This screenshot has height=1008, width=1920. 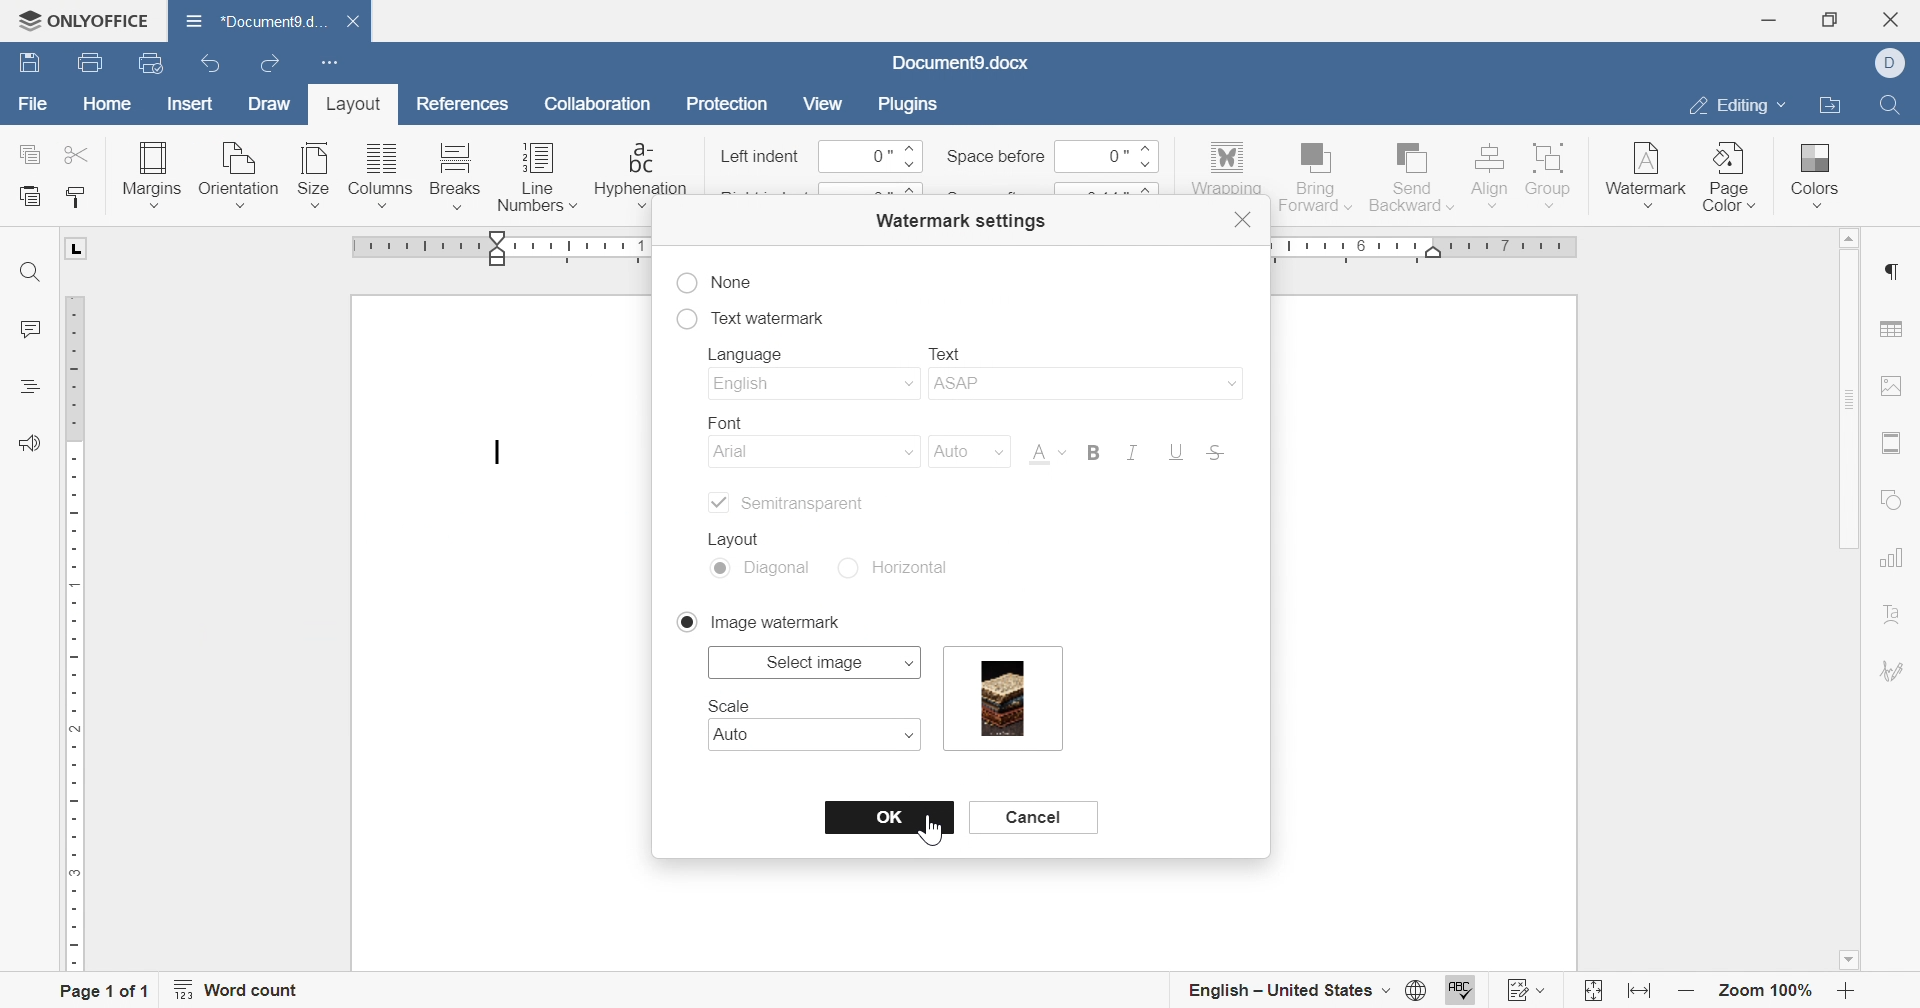 What do you see at coordinates (87, 66) in the screenshot?
I see `print` at bounding box center [87, 66].